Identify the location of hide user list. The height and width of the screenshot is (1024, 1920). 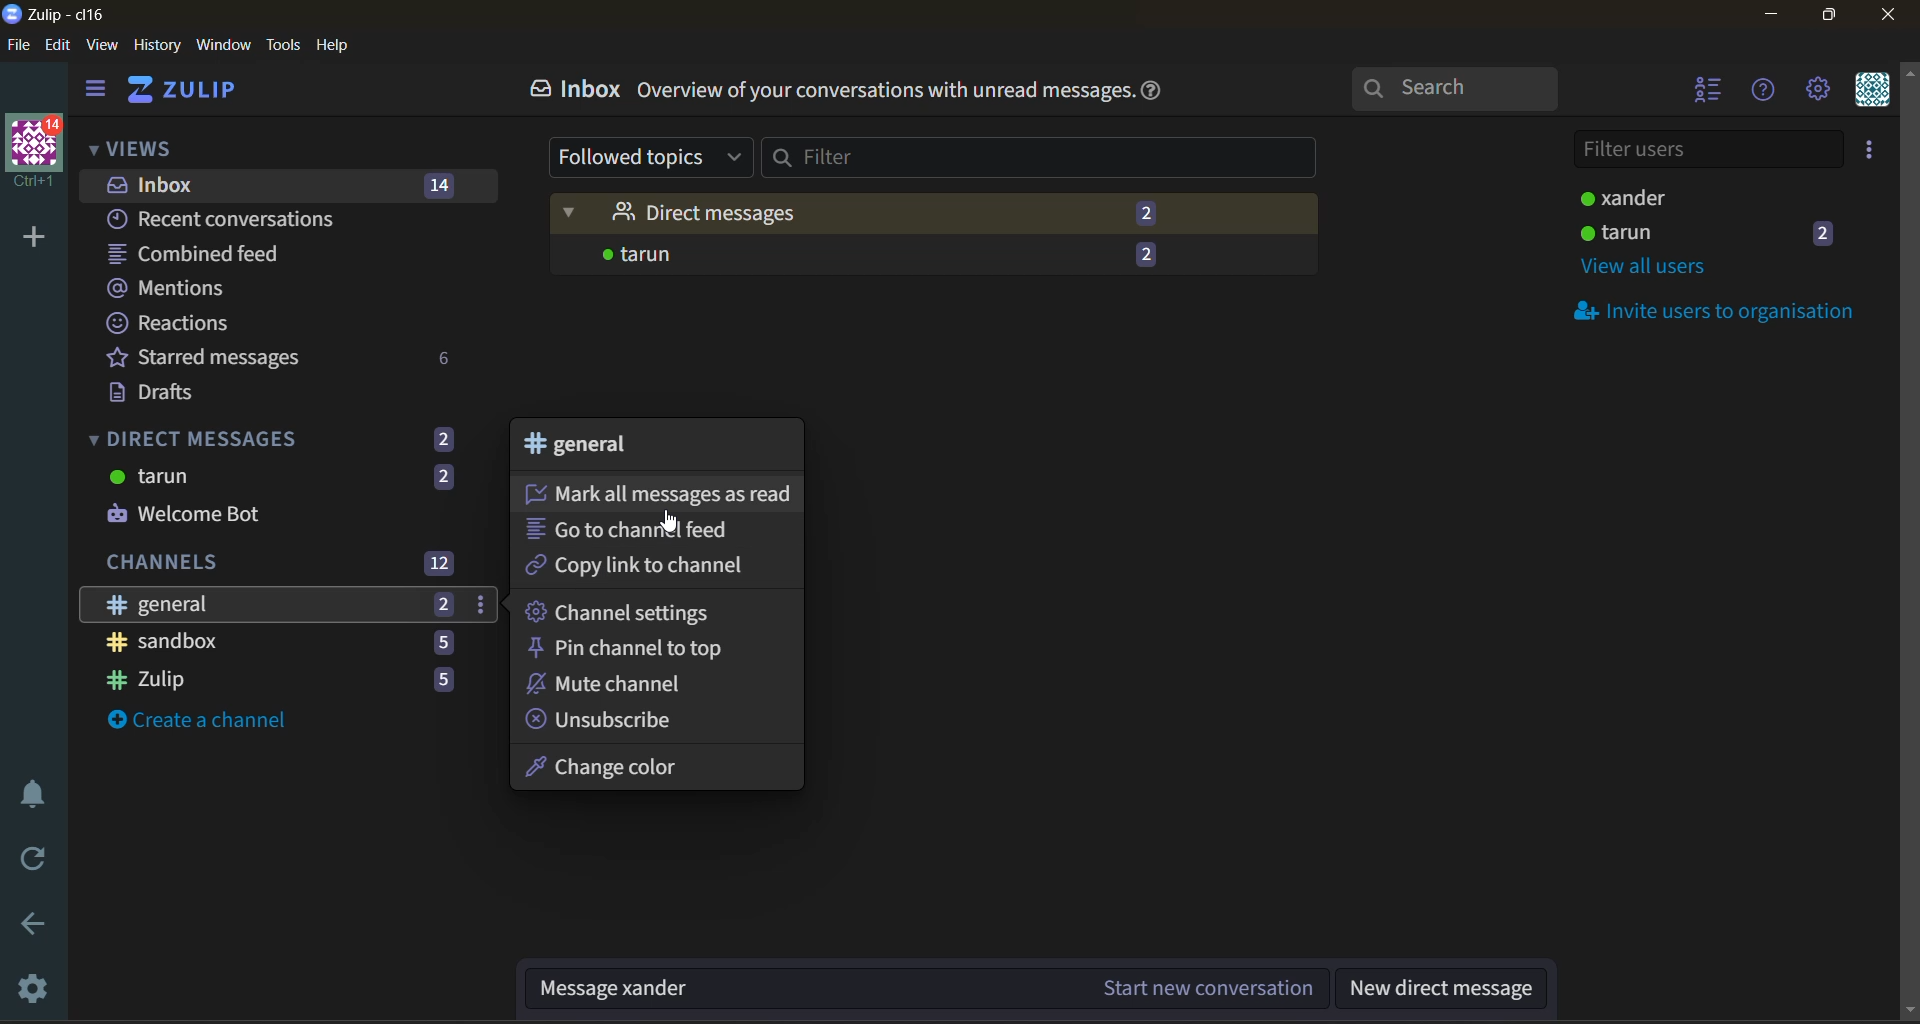
(1703, 91).